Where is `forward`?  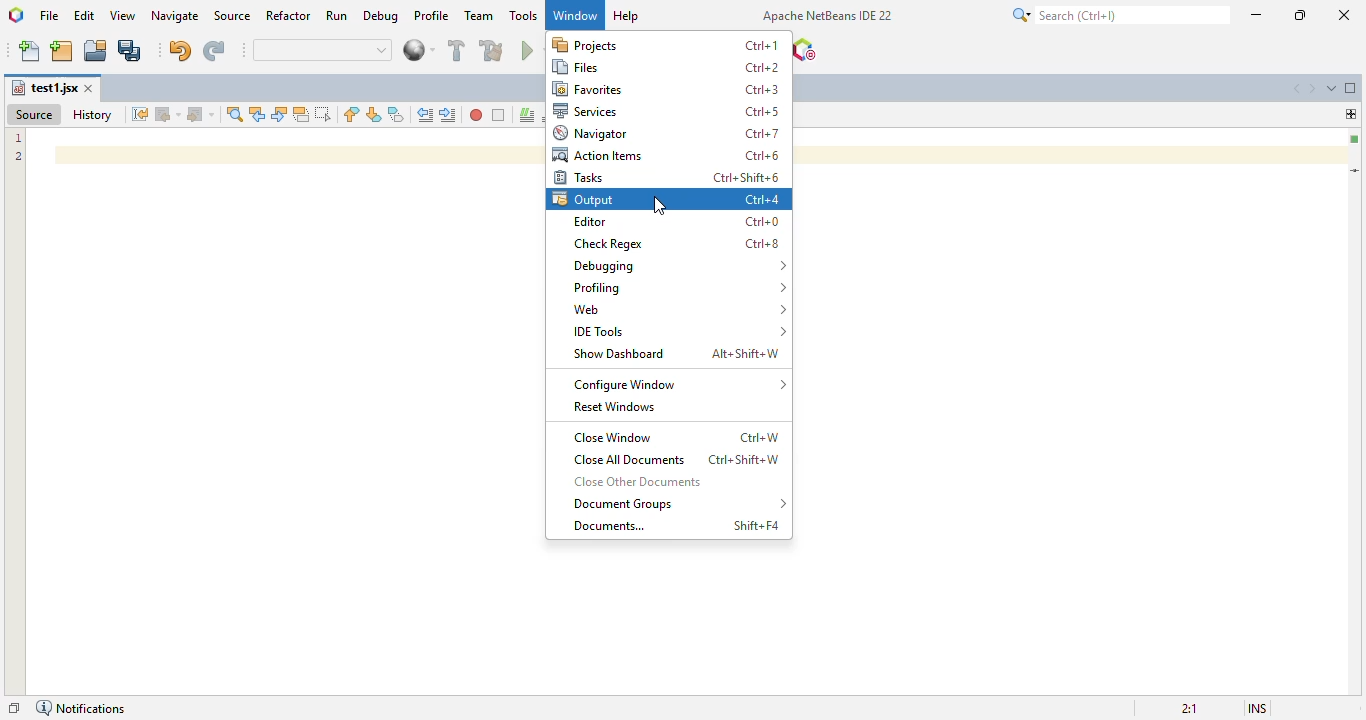
forward is located at coordinates (201, 115).